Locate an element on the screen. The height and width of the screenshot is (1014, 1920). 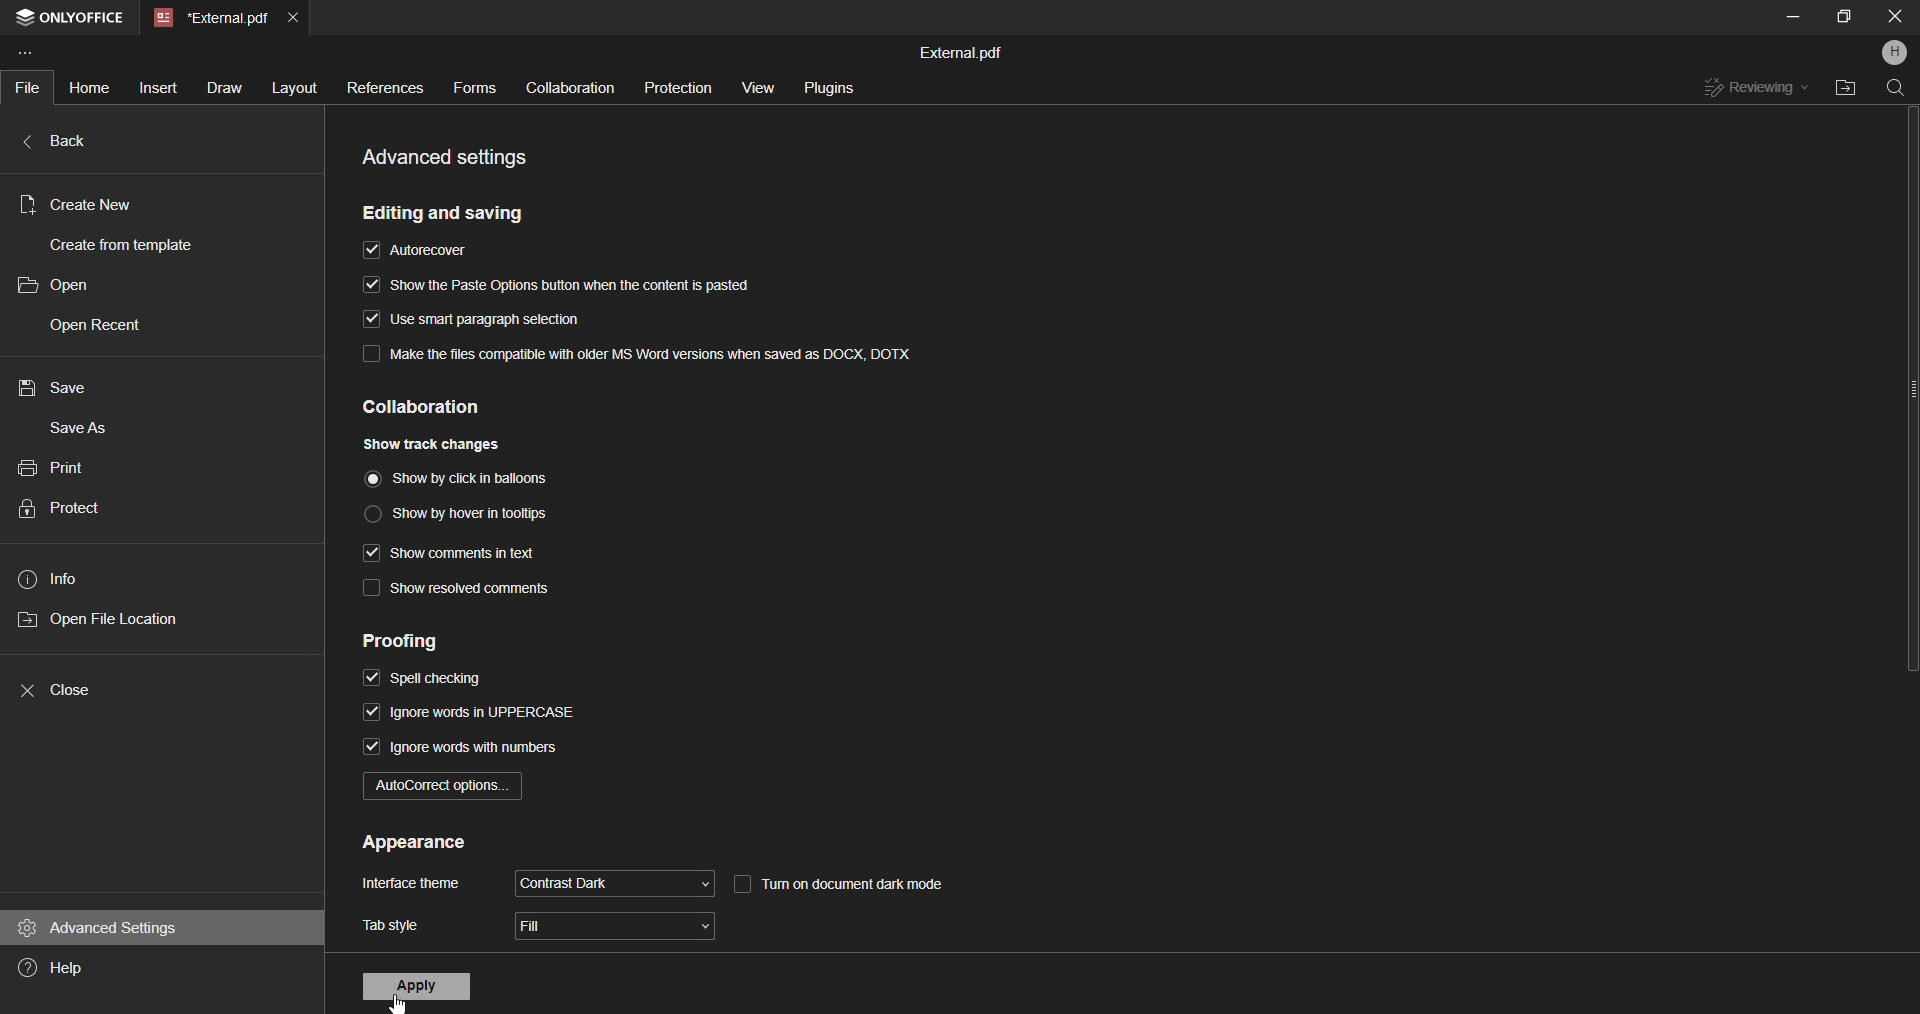
open is located at coordinates (66, 285).